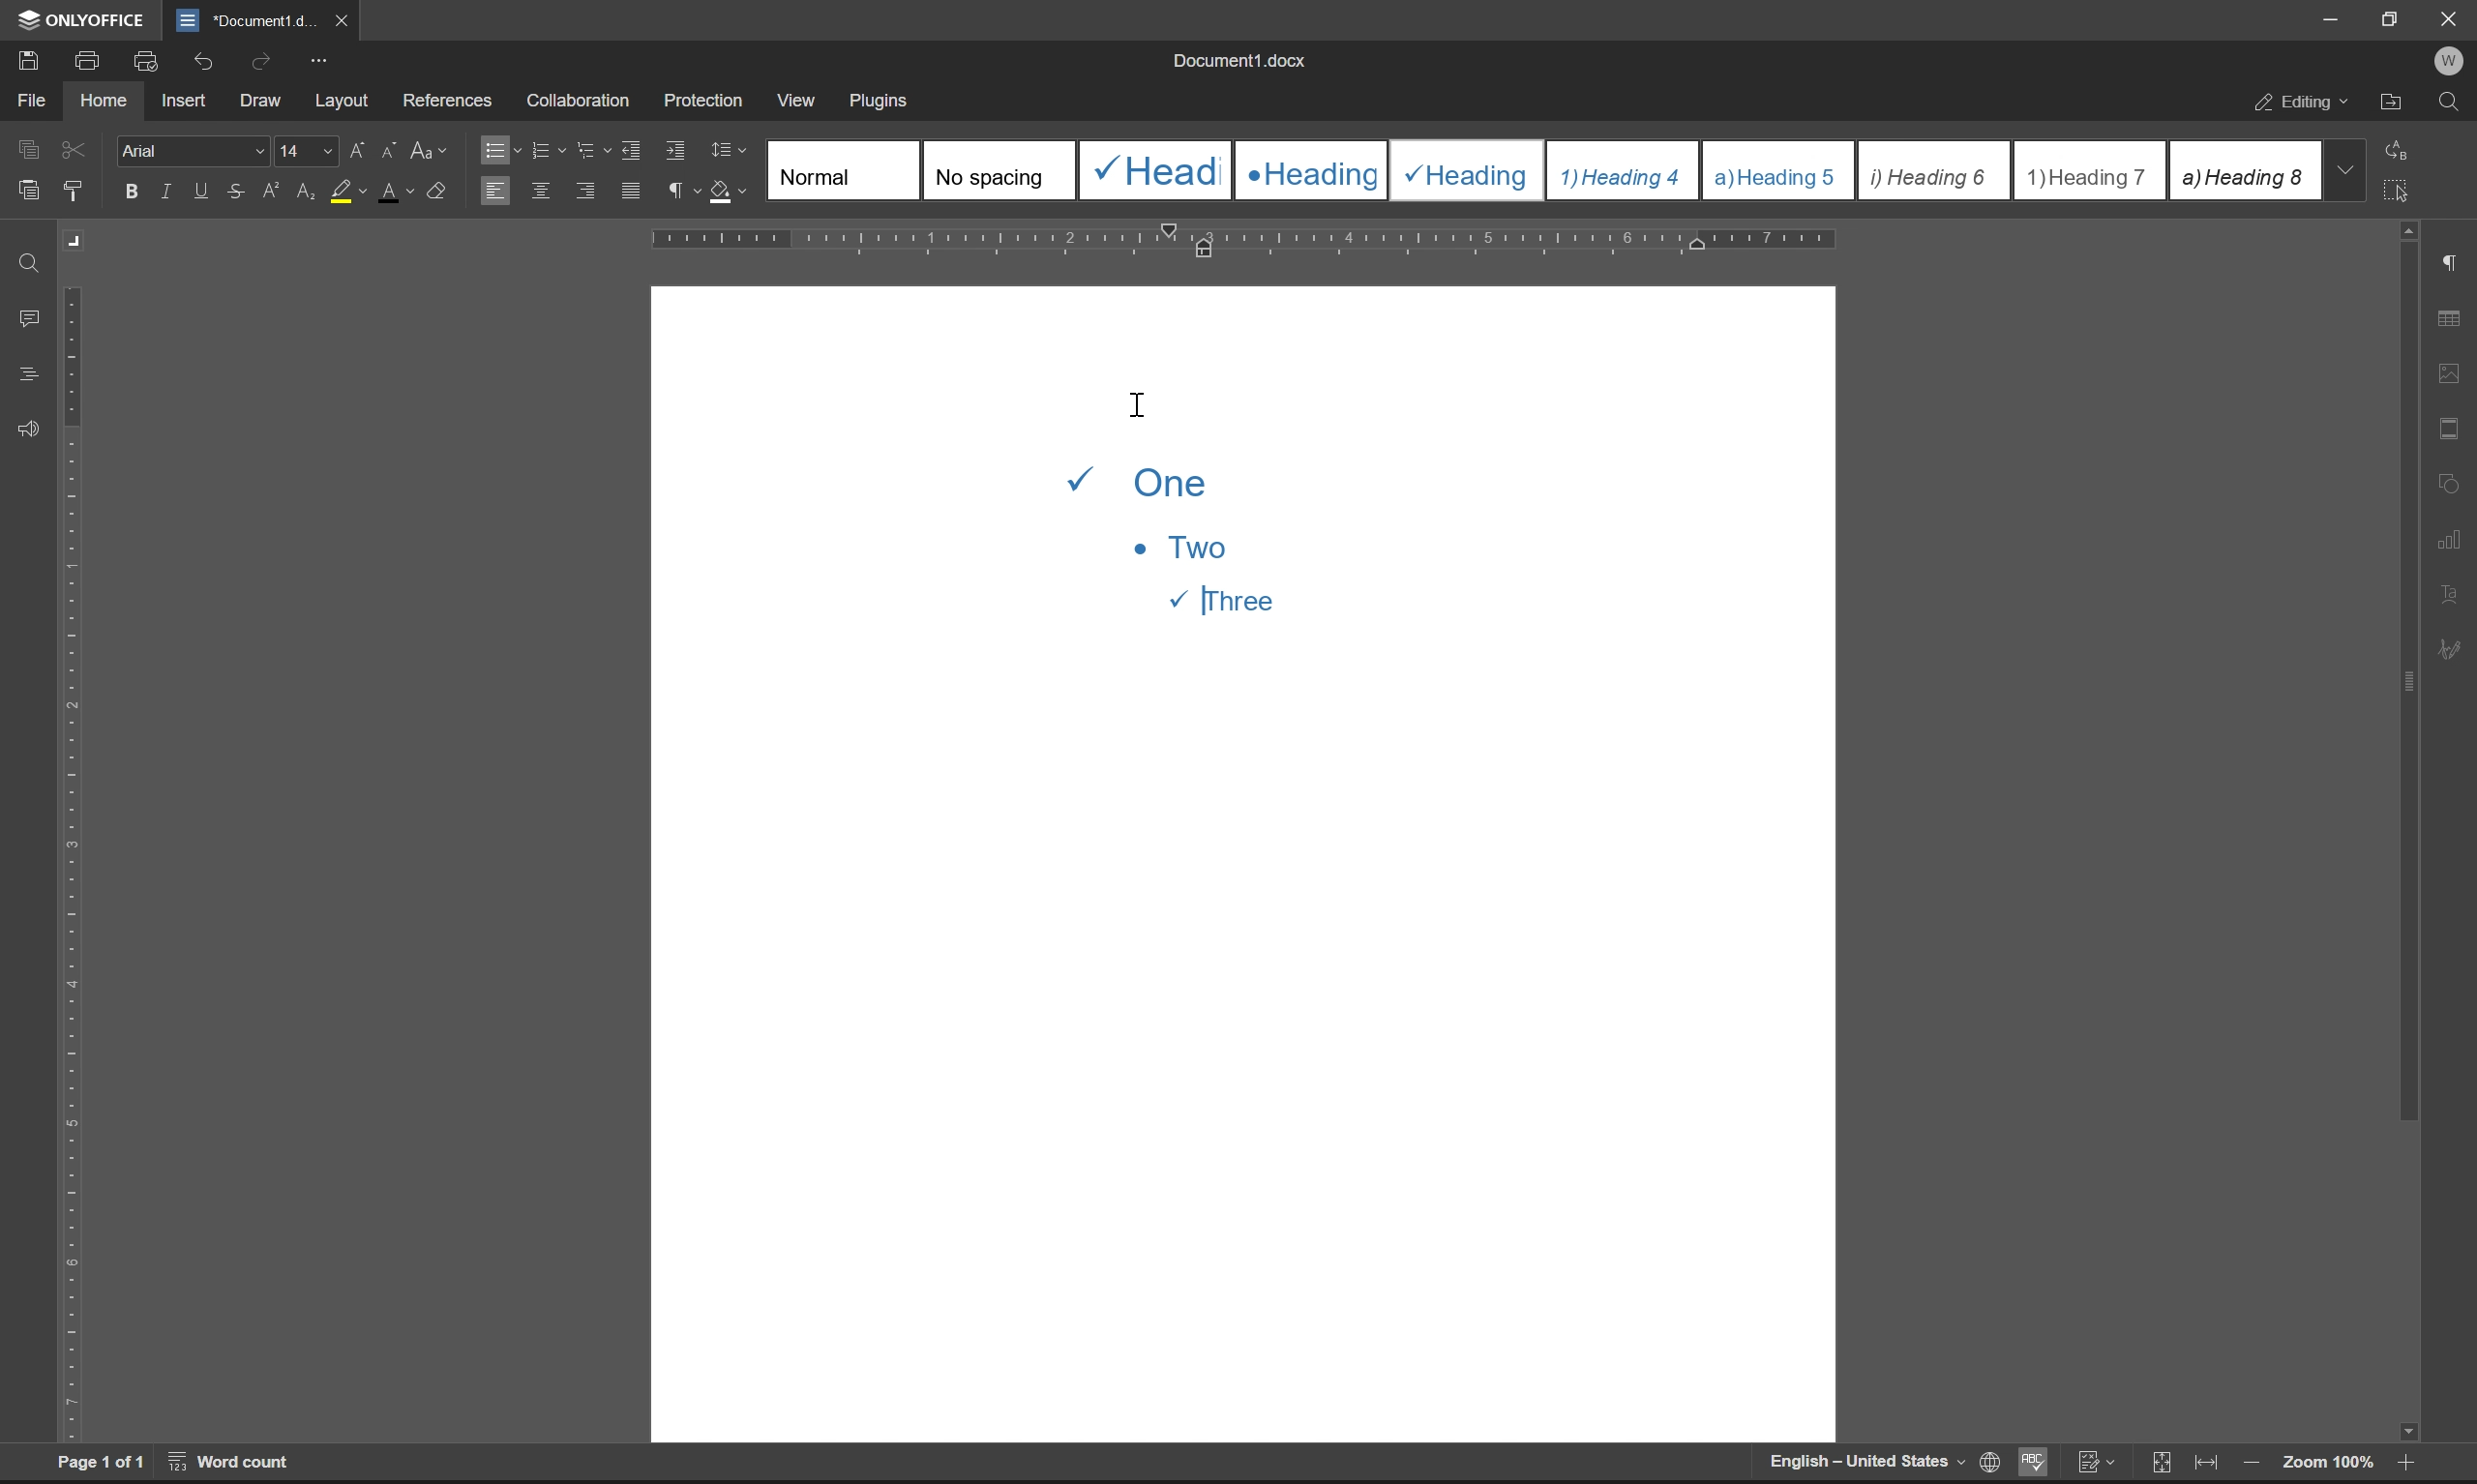  Describe the element at coordinates (737, 151) in the screenshot. I see `Line spacing` at that location.